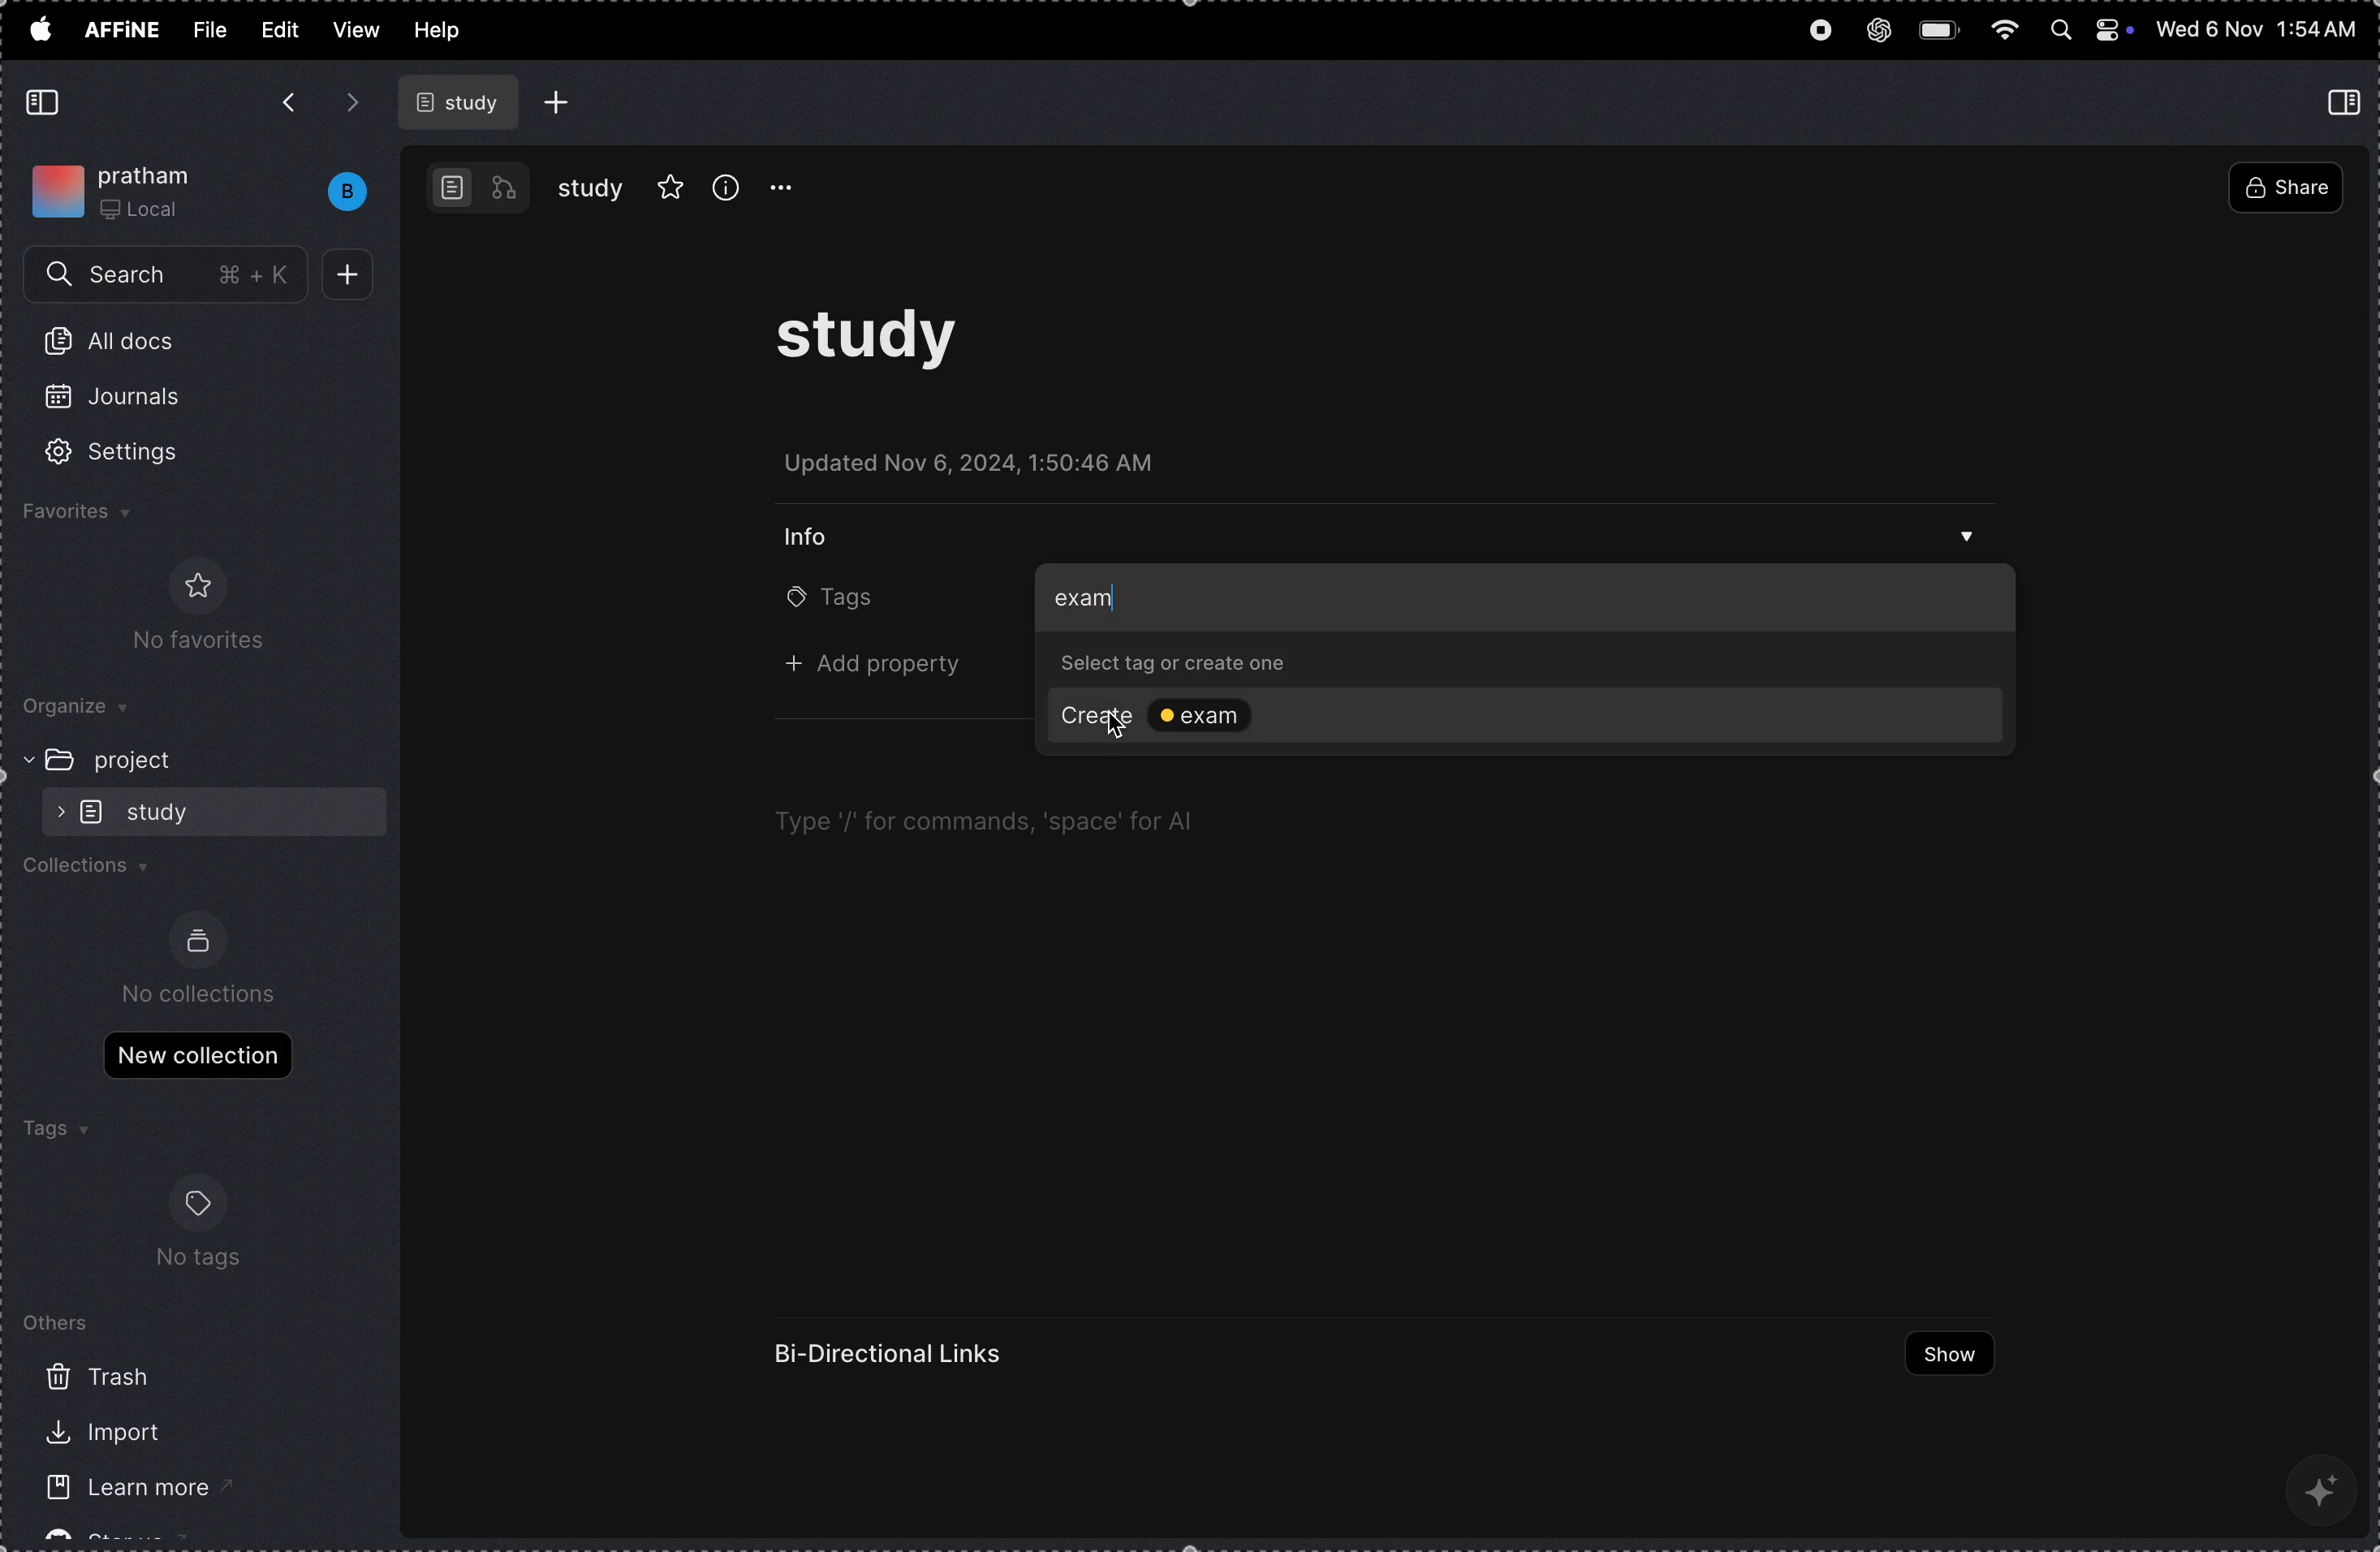 This screenshot has width=2380, height=1552. I want to click on sub folder study, so click(164, 810).